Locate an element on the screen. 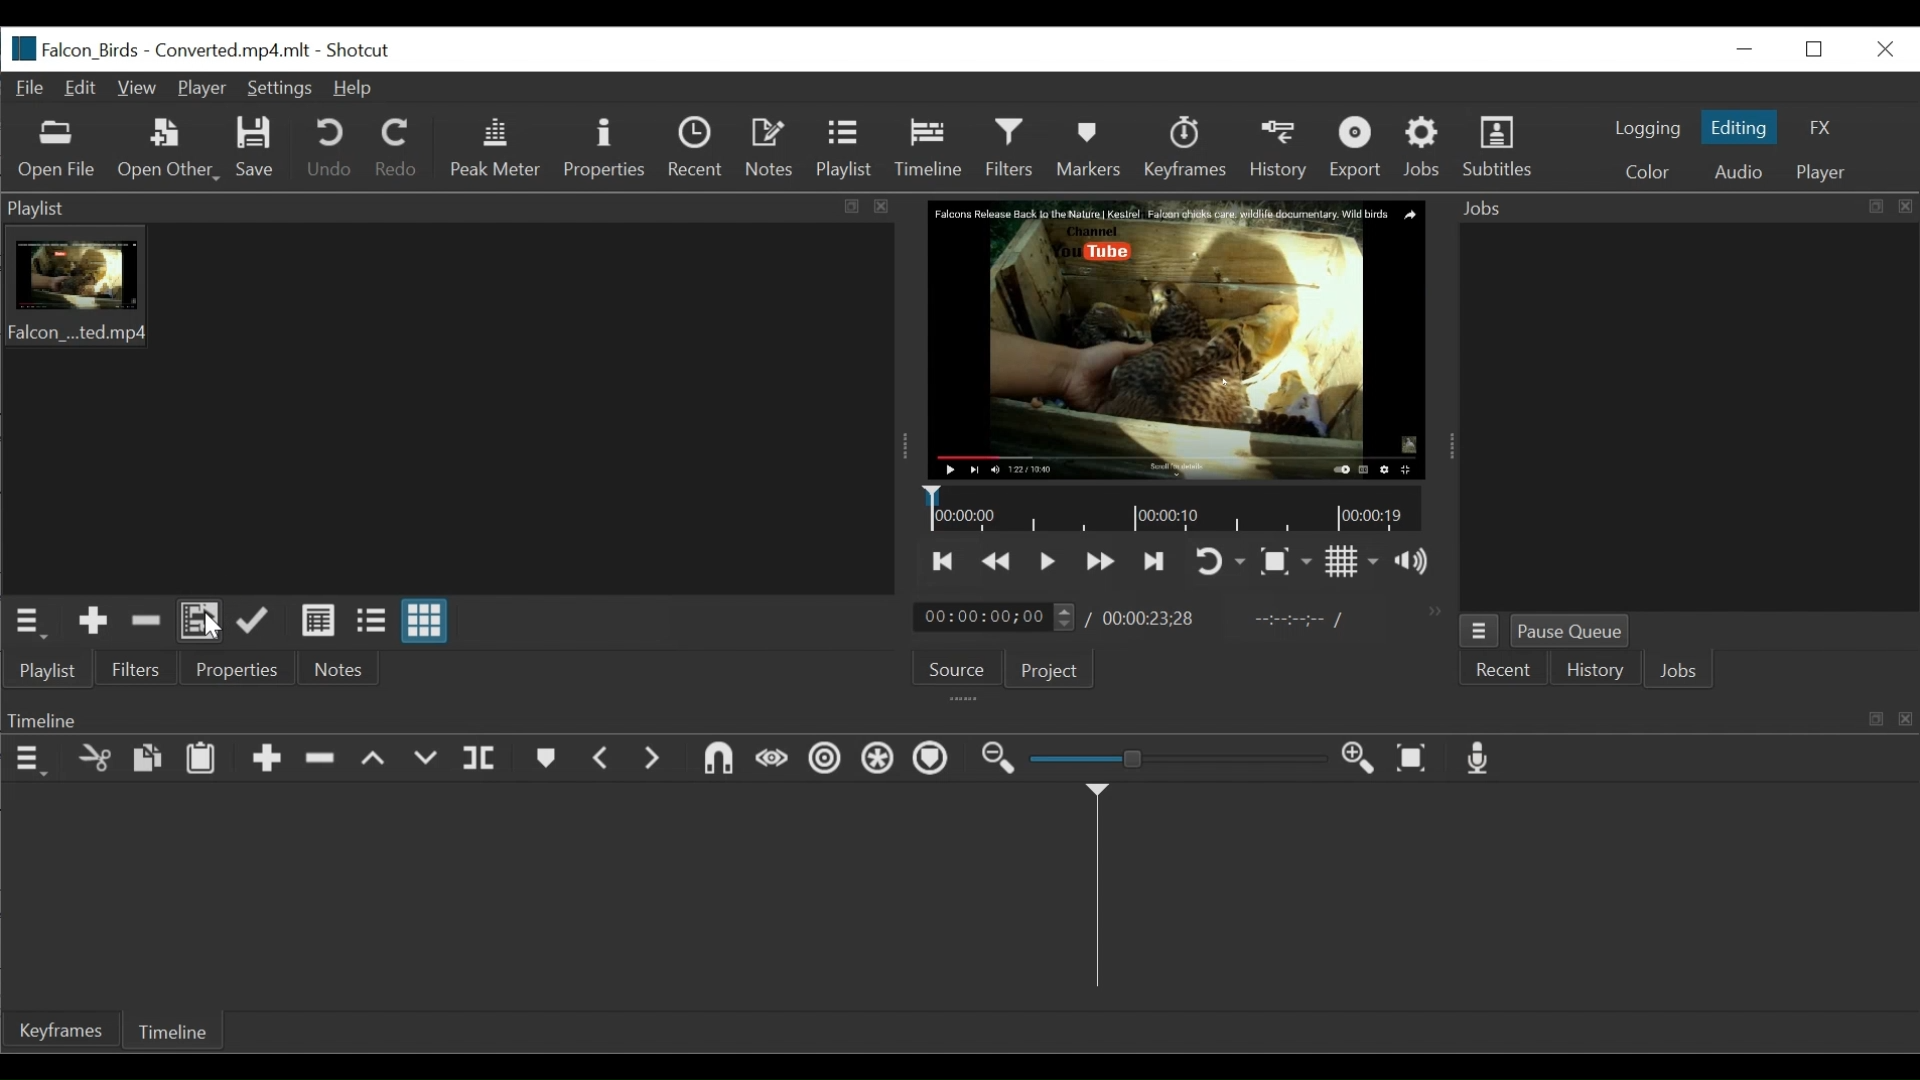 Image resolution: width=1920 pixels, height=1080 pixels. View as details is located at coordinates (320, 623).